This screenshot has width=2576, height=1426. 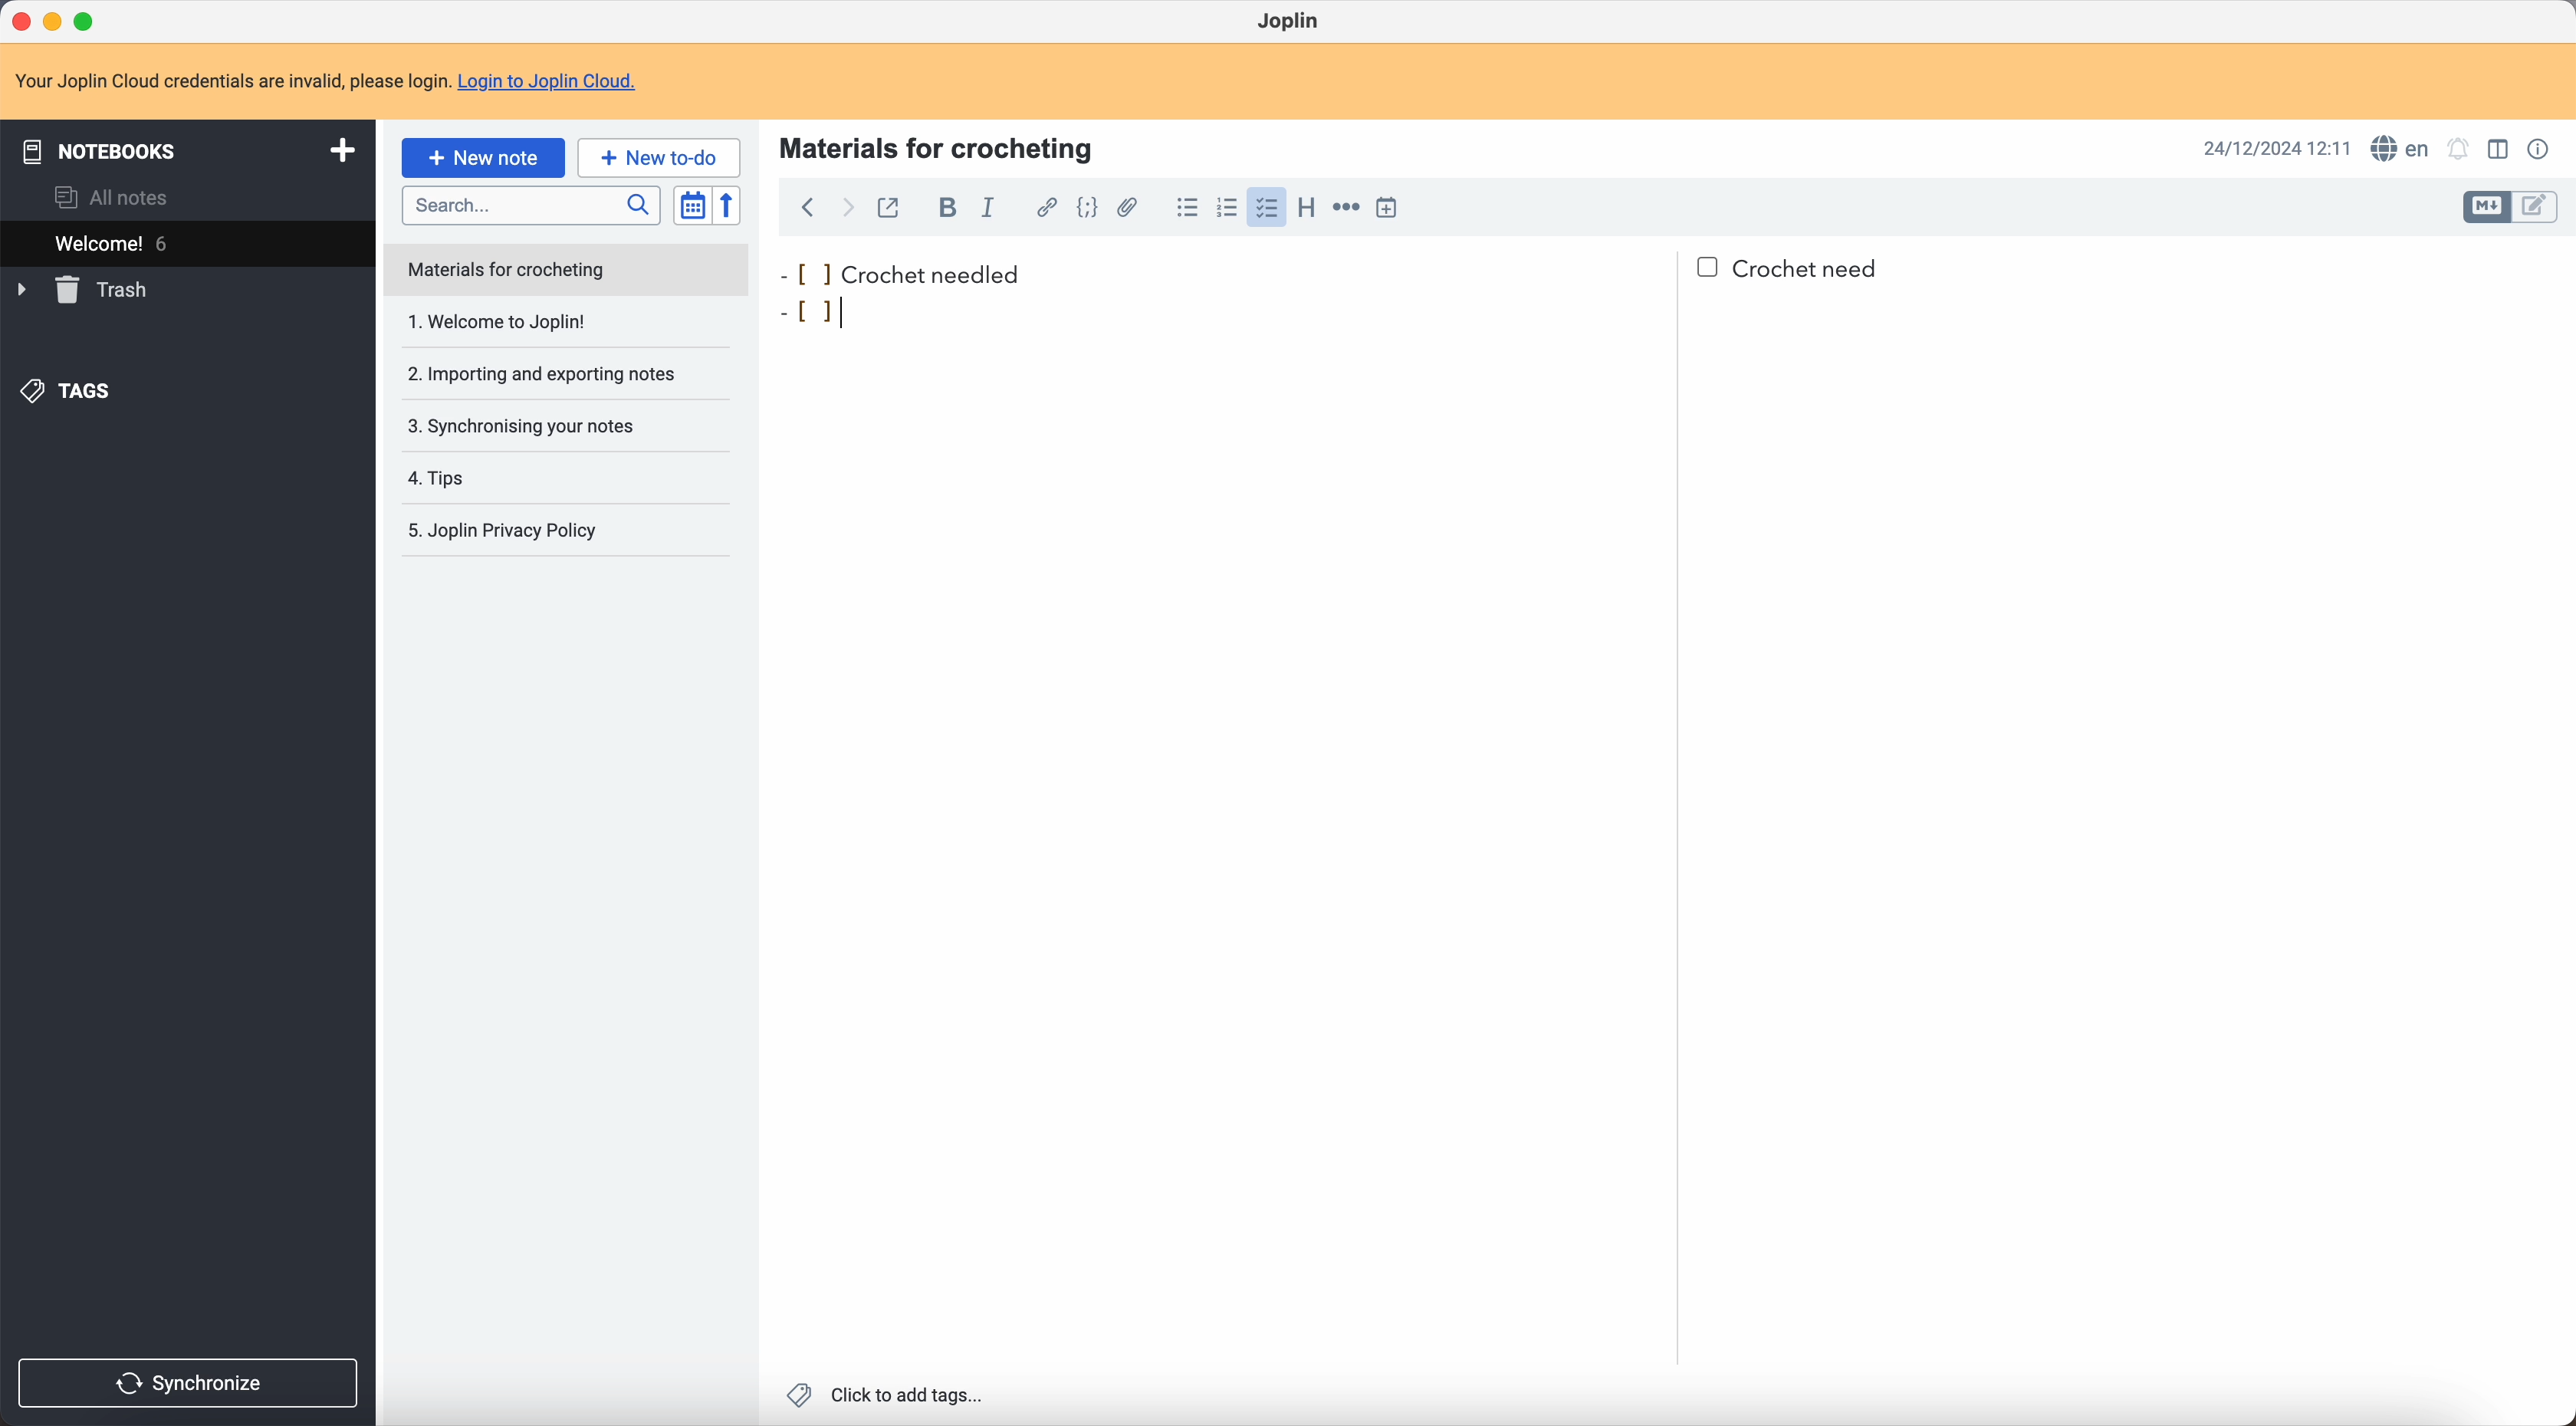 What do you see at coordinates (57, 22) in the screenshot?
I see `minimize` at bounding box center [57, 22].